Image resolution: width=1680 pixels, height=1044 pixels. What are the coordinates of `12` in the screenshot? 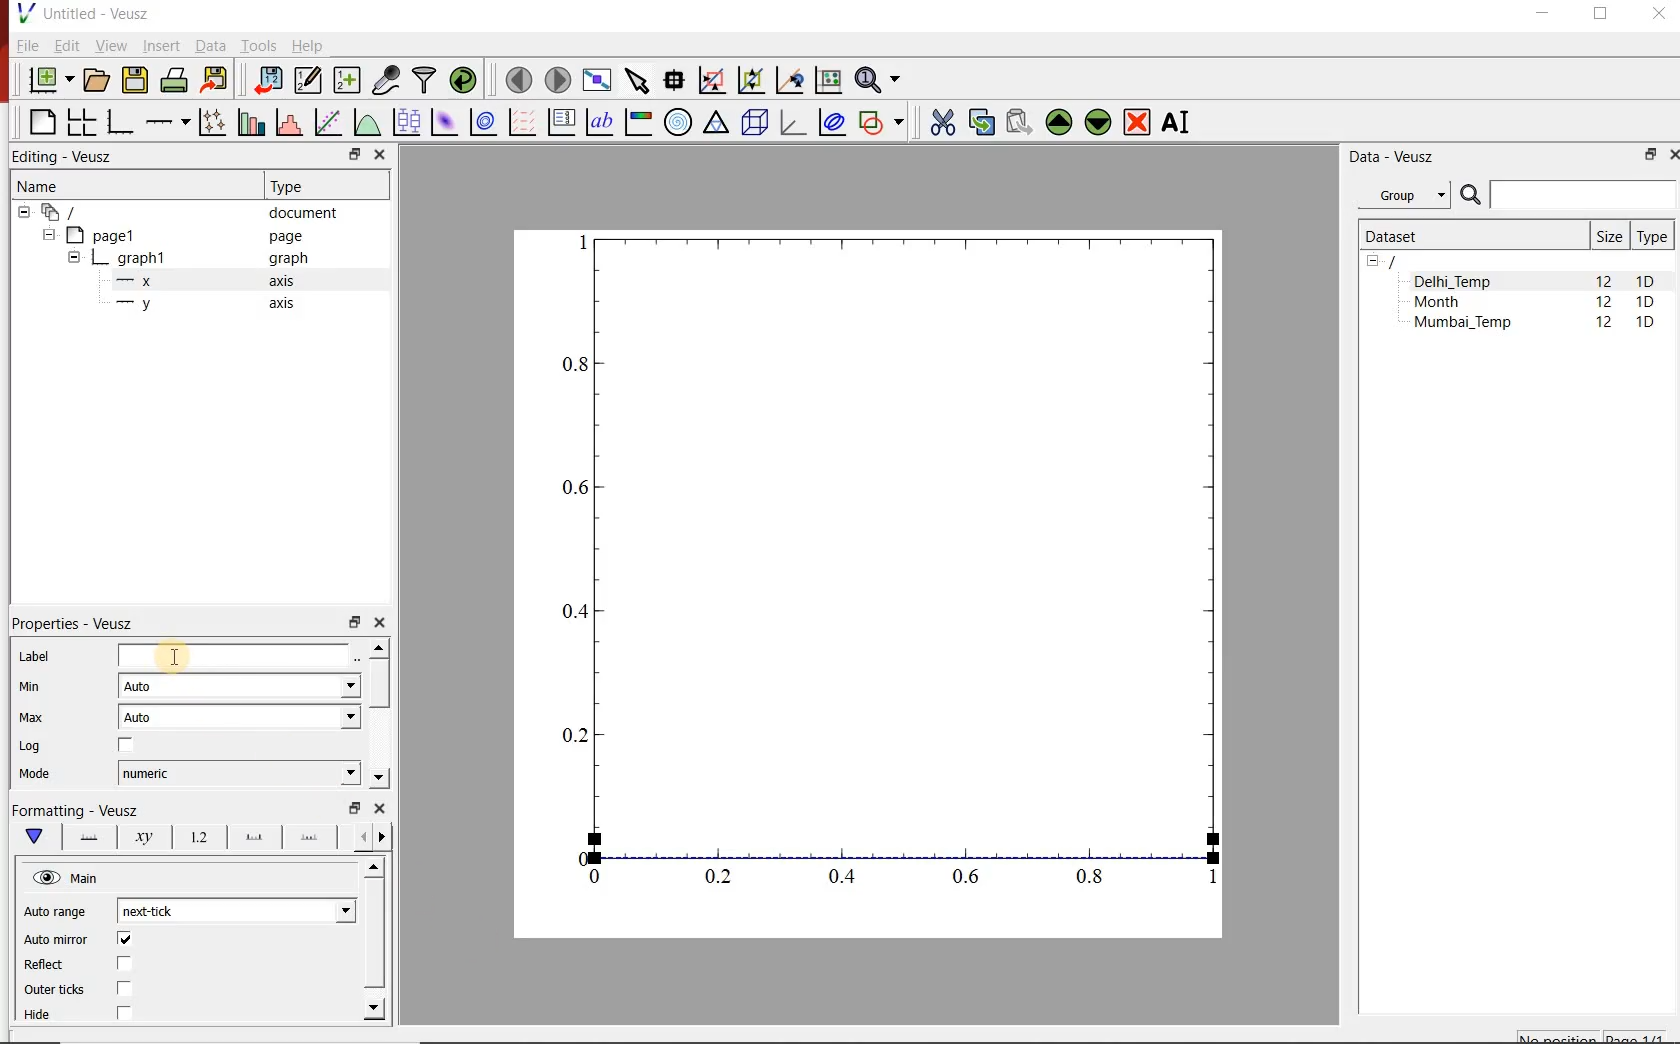 It's located at (1603, 280).